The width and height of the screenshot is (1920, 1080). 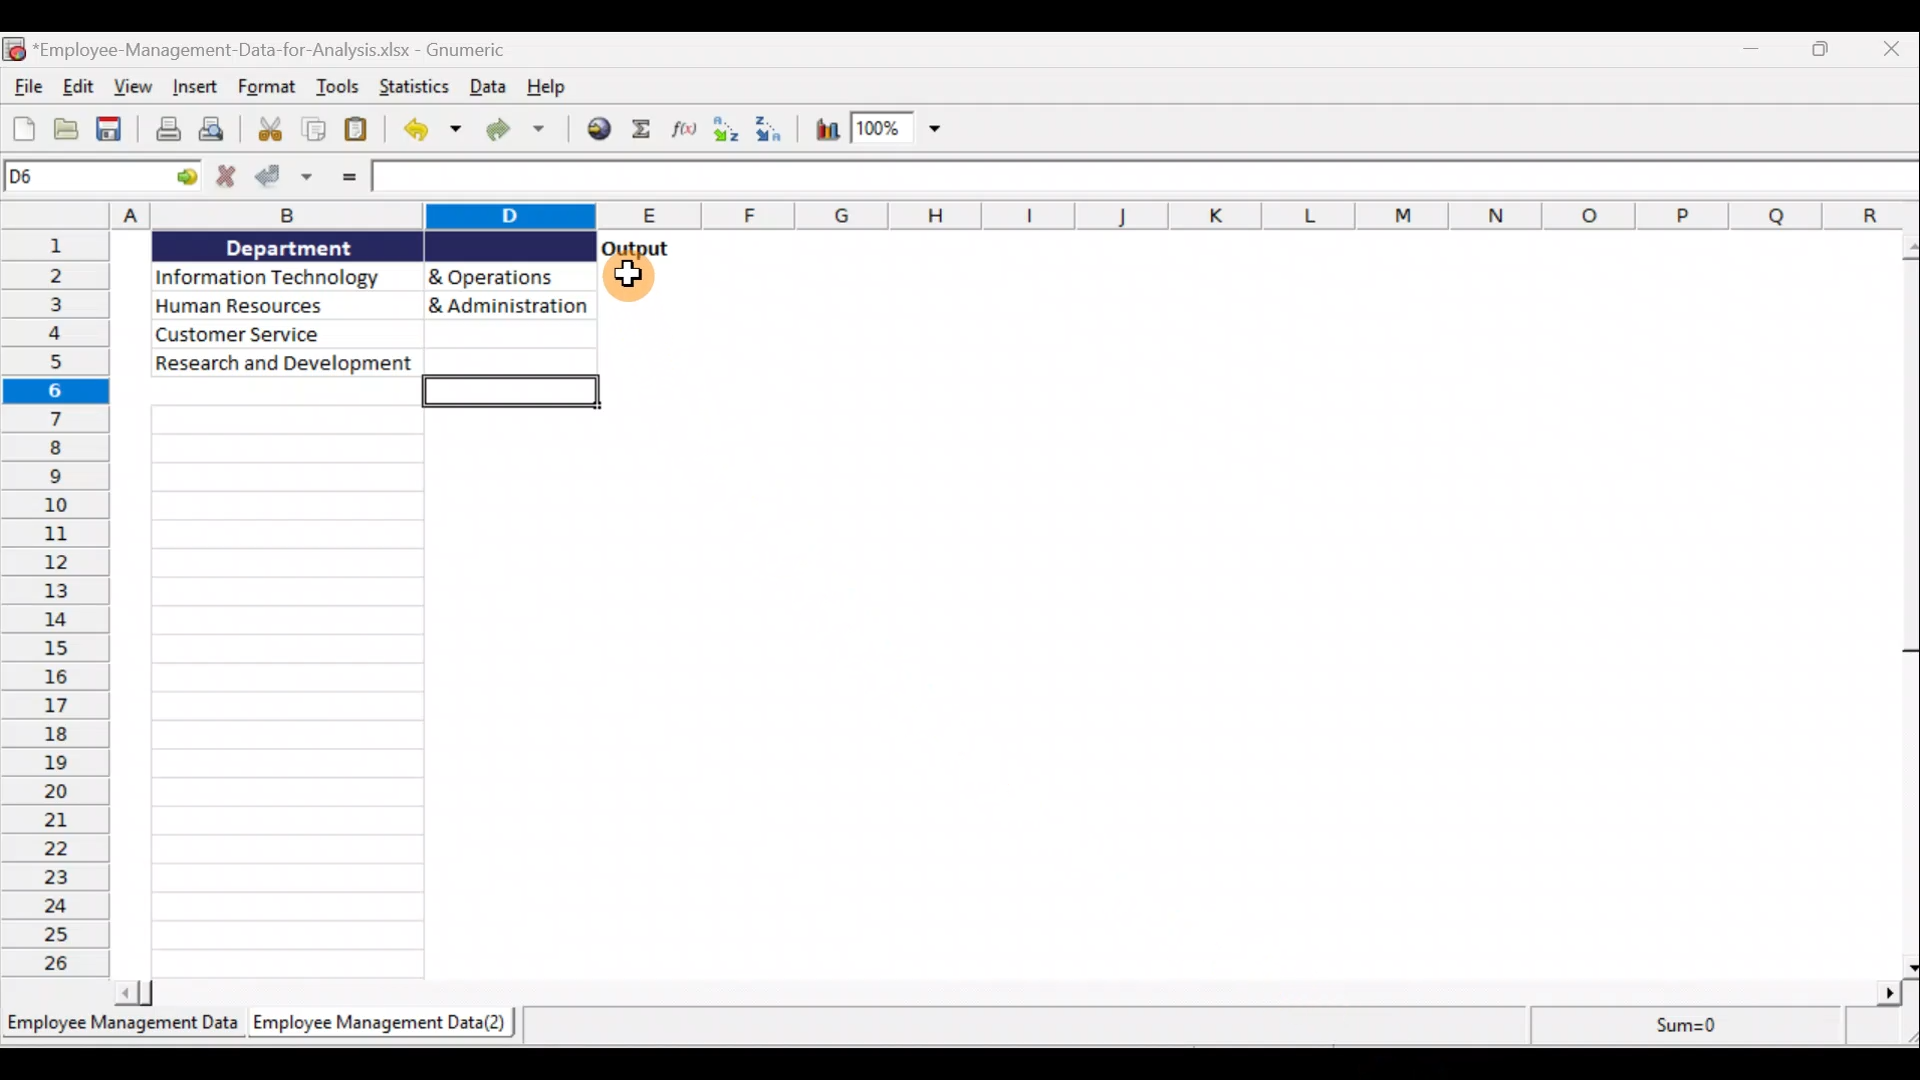 What do you see at coordinates (359, 129) in the screenshot?
I see `Paste clipboard` at bounding box center [359, 129].